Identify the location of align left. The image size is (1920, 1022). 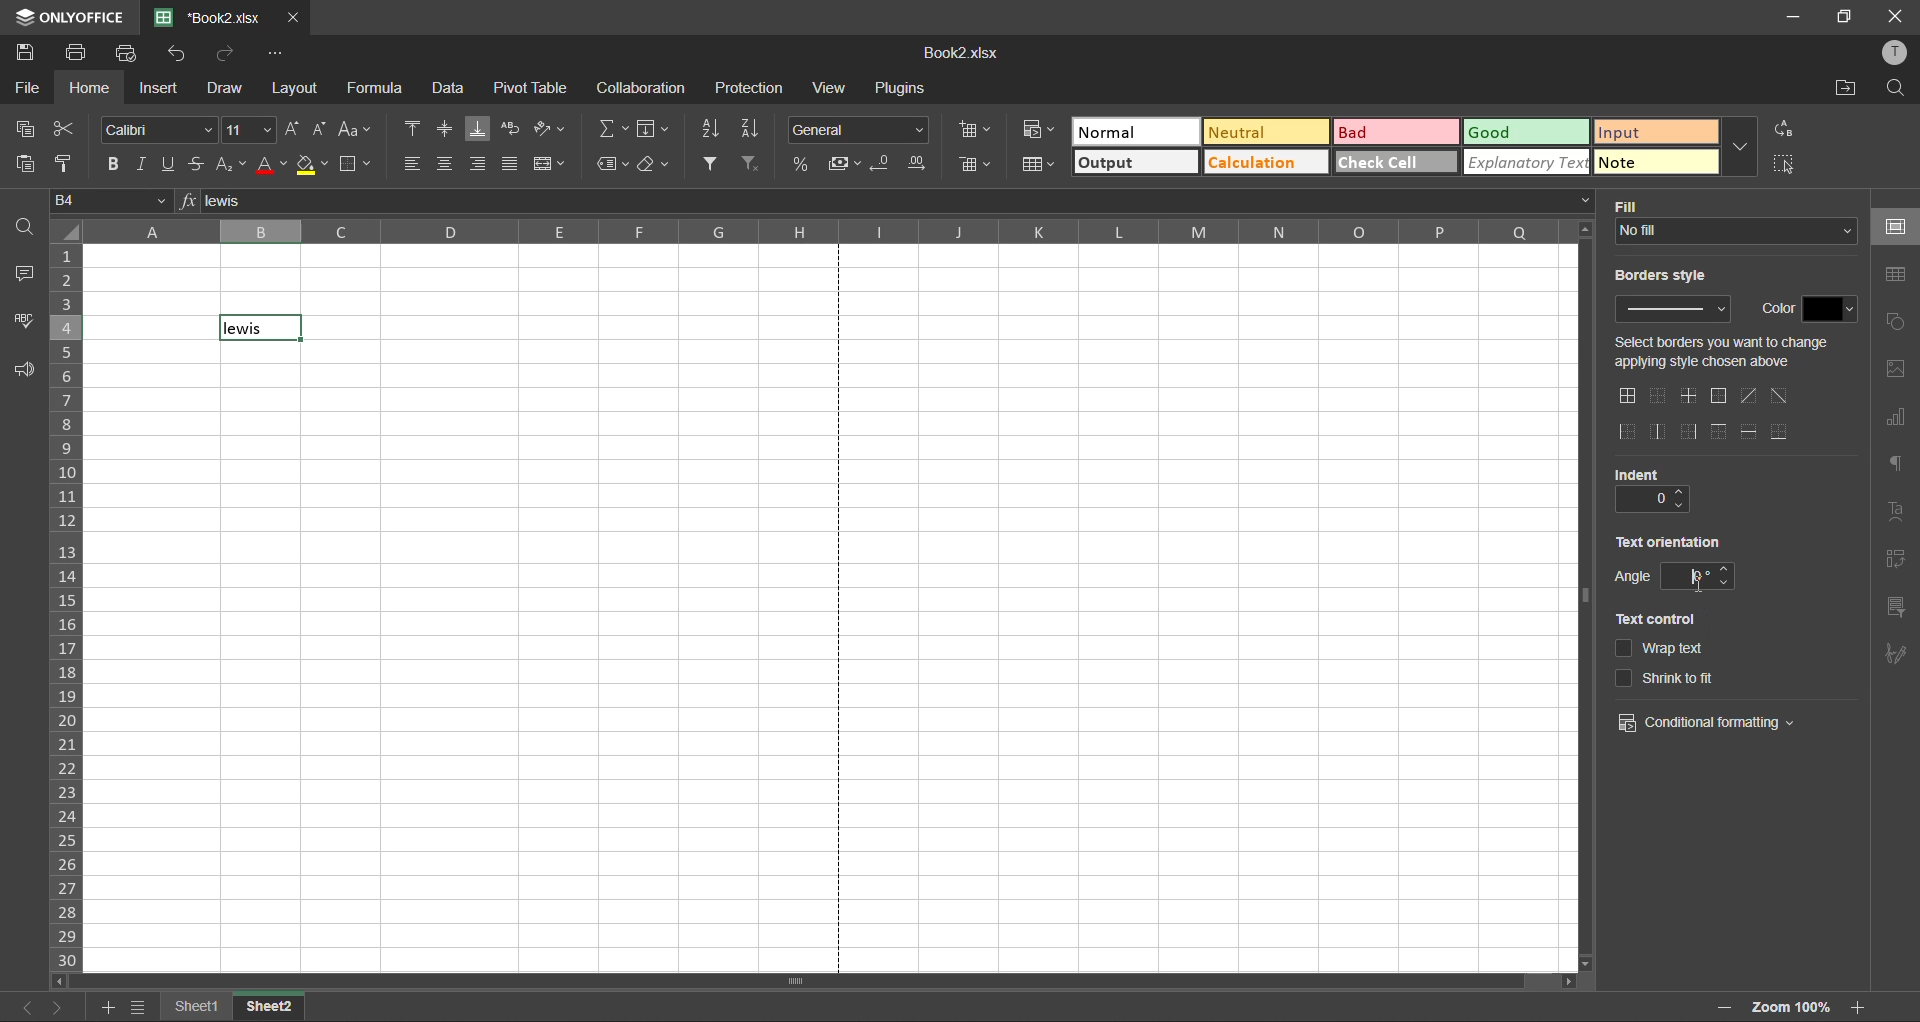
(416, 162).